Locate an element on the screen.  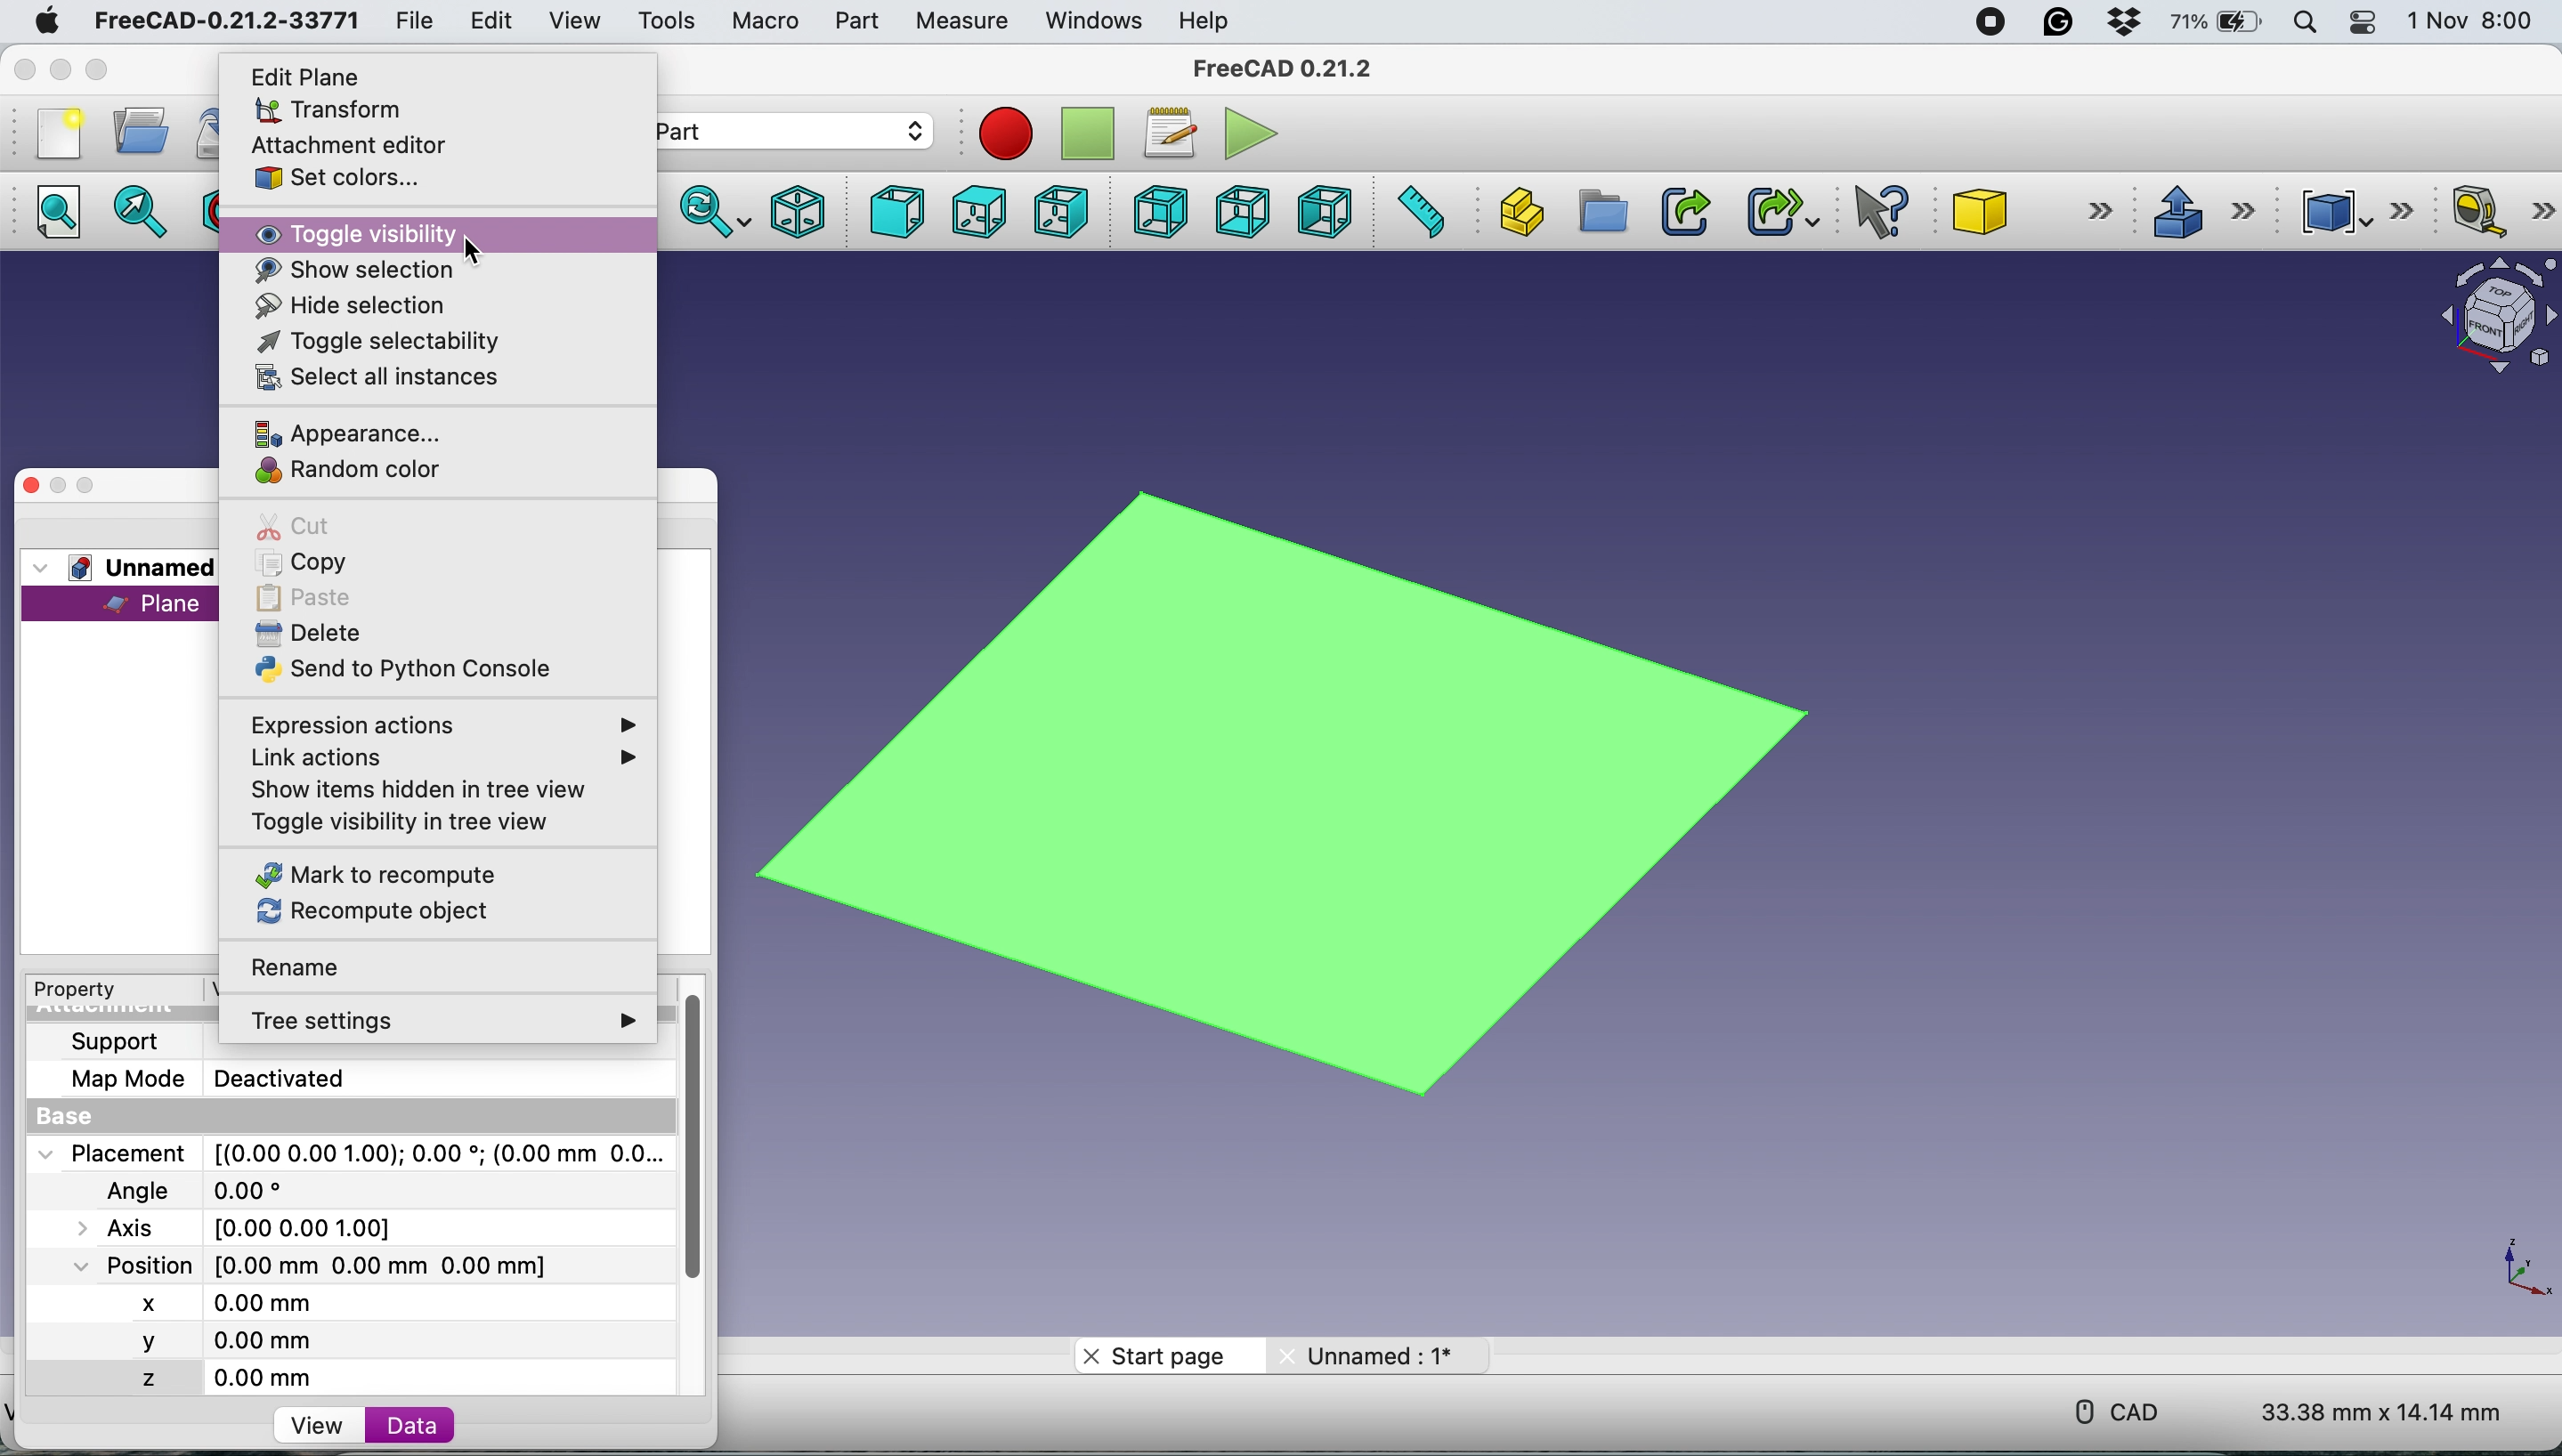
spotlight search is located at coordinates (2311, 22).